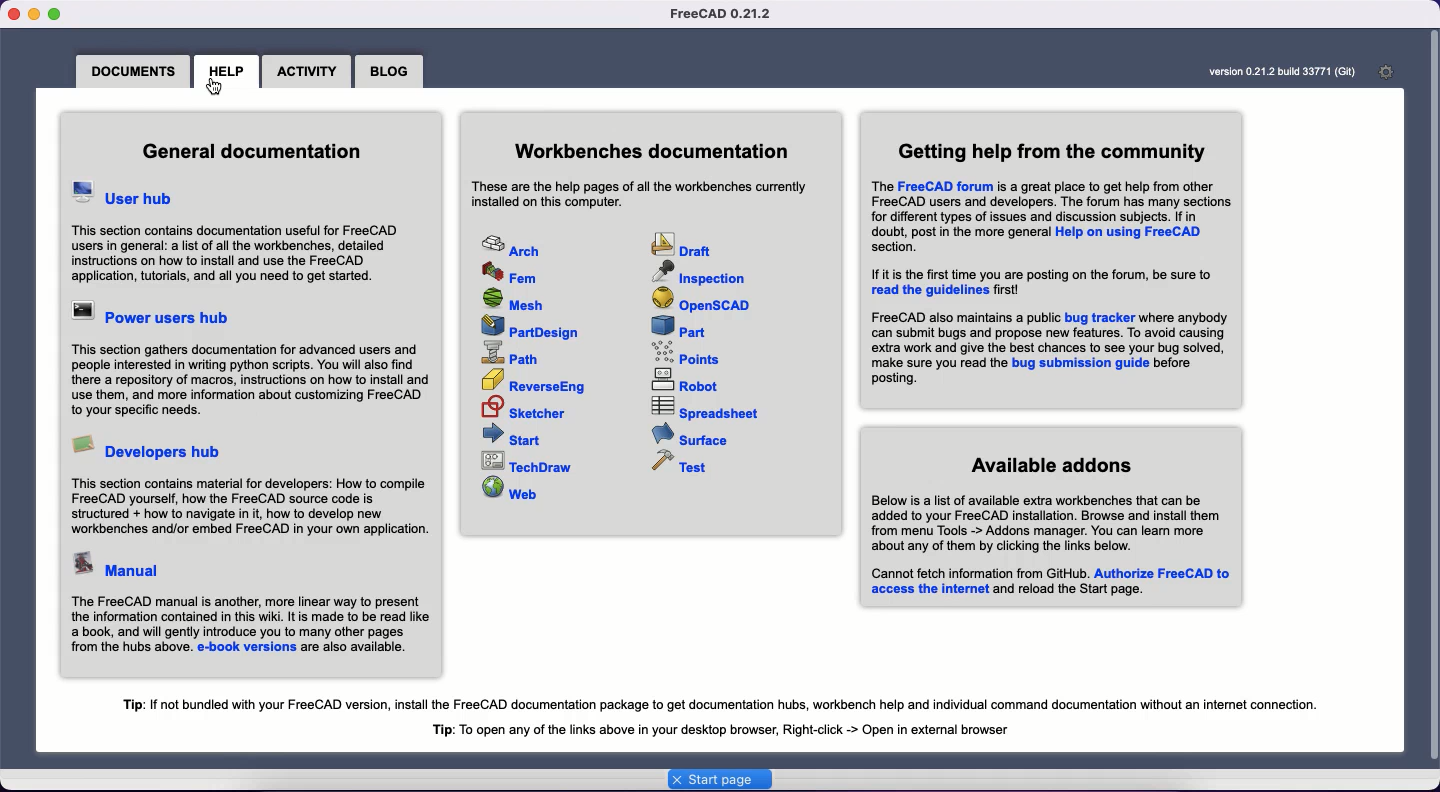  What do you see at coordinates (700, 299) in the screenshot?
I see `OpenSCAD` at bounding box center [700, 299].